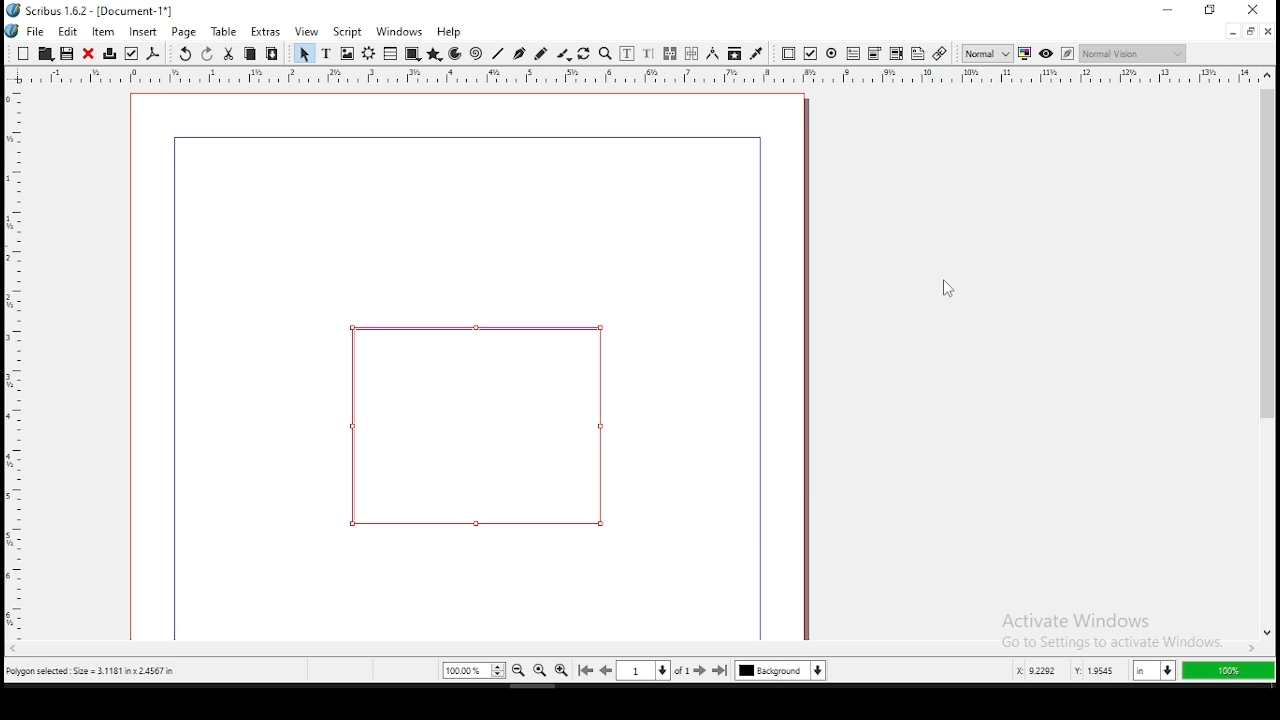 Image resolution: width=1280 pixels, height=720 pixels. I want to click on measurement, so click(713, 54).